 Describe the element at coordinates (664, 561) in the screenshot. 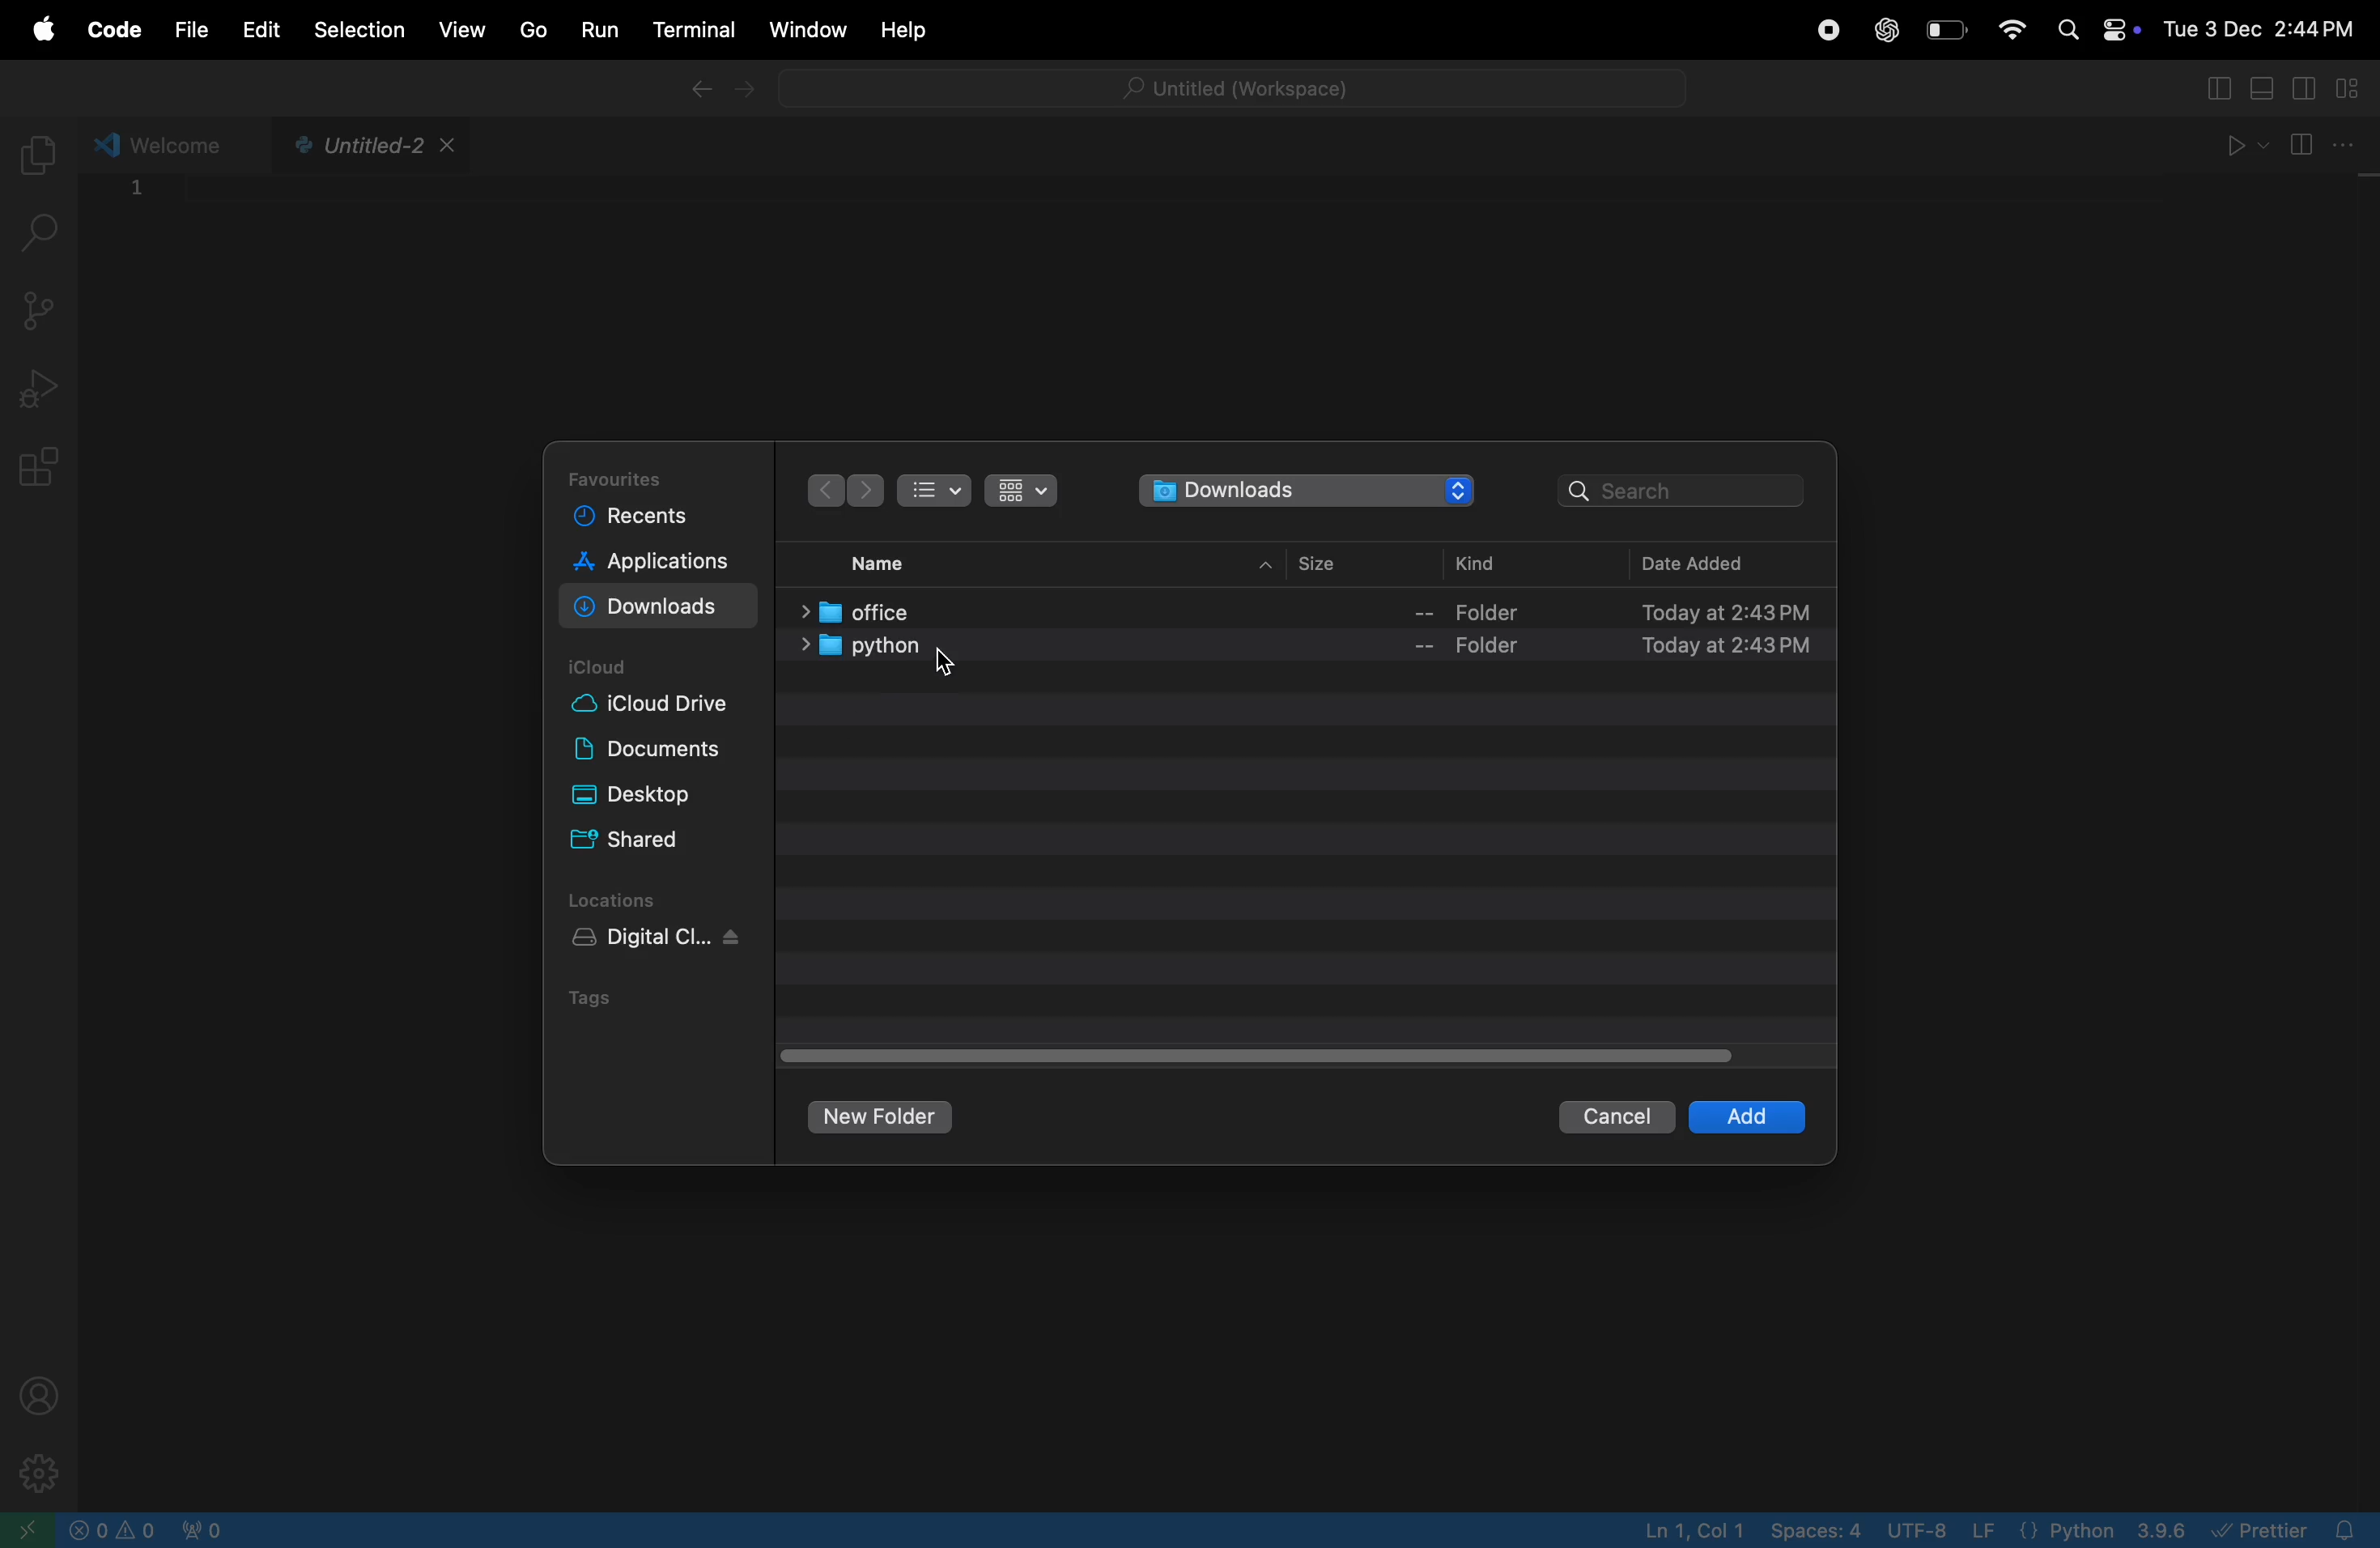

I see `applications` at that location.